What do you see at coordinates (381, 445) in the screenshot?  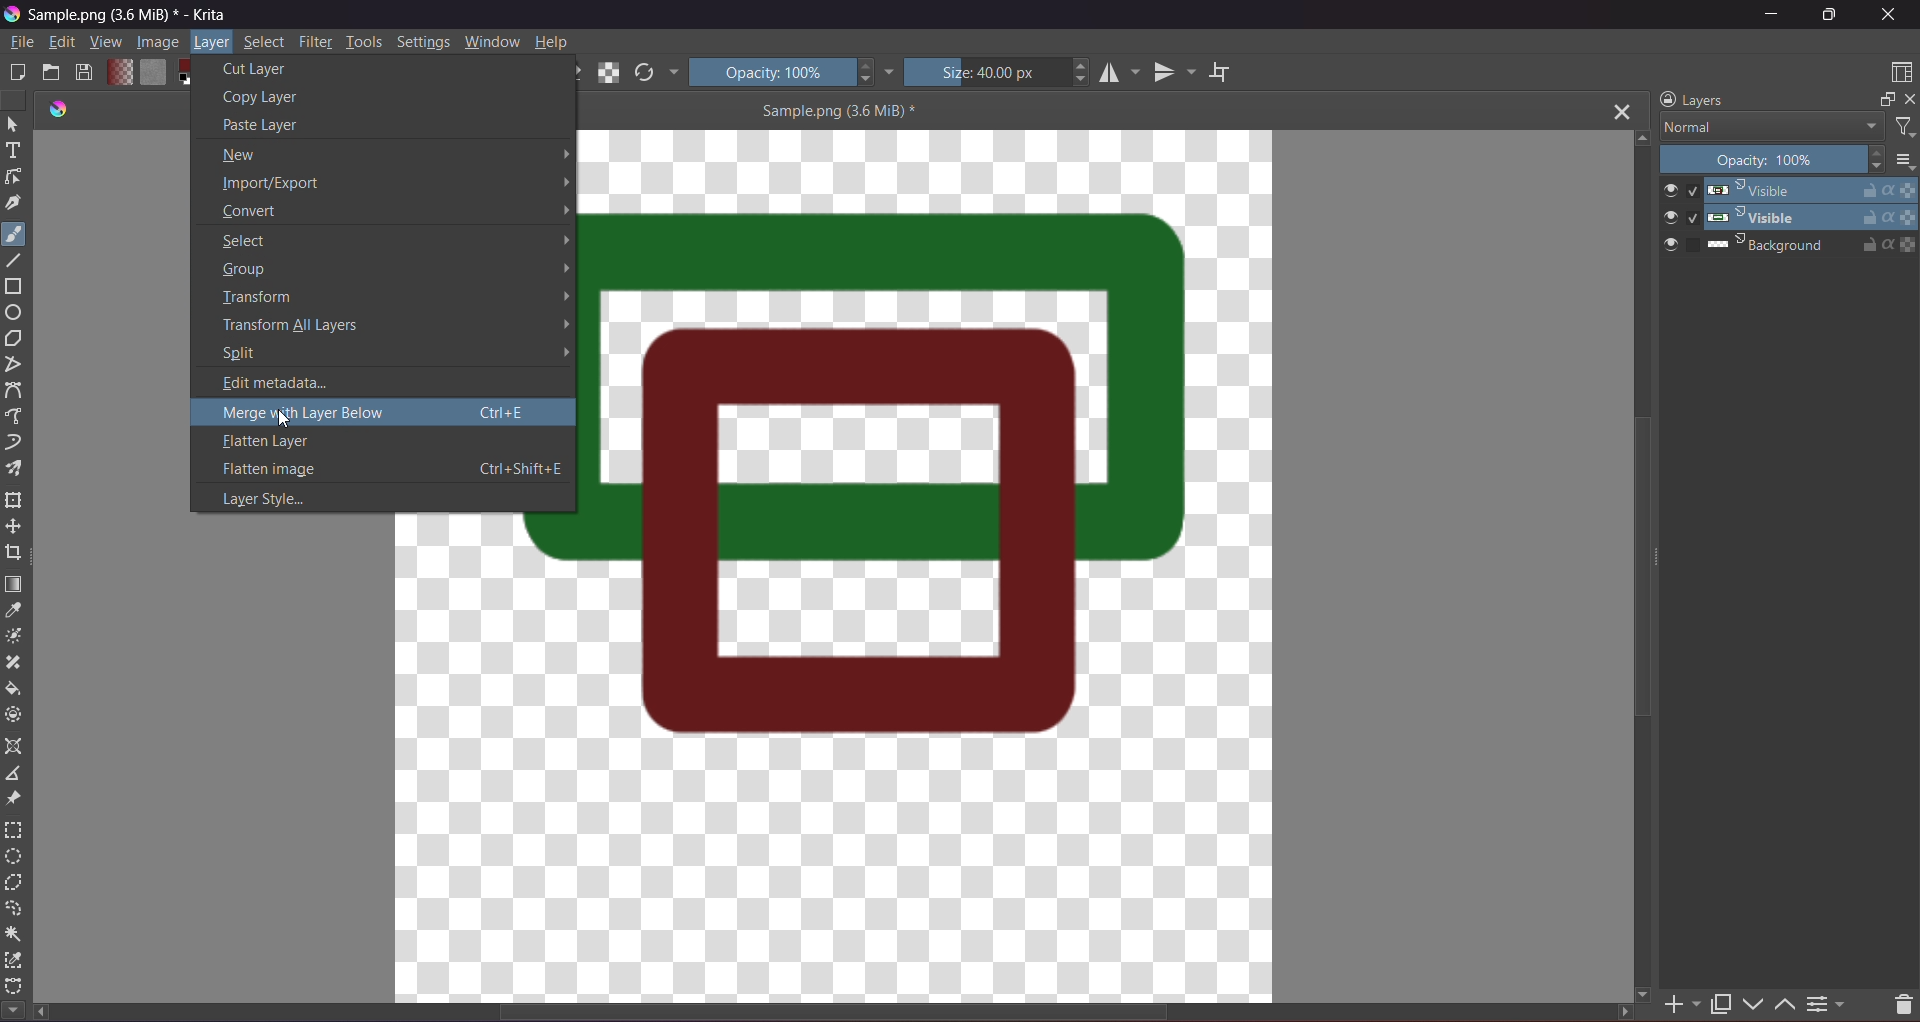 I see `Flatten layer` at bounding box center [381, 445].